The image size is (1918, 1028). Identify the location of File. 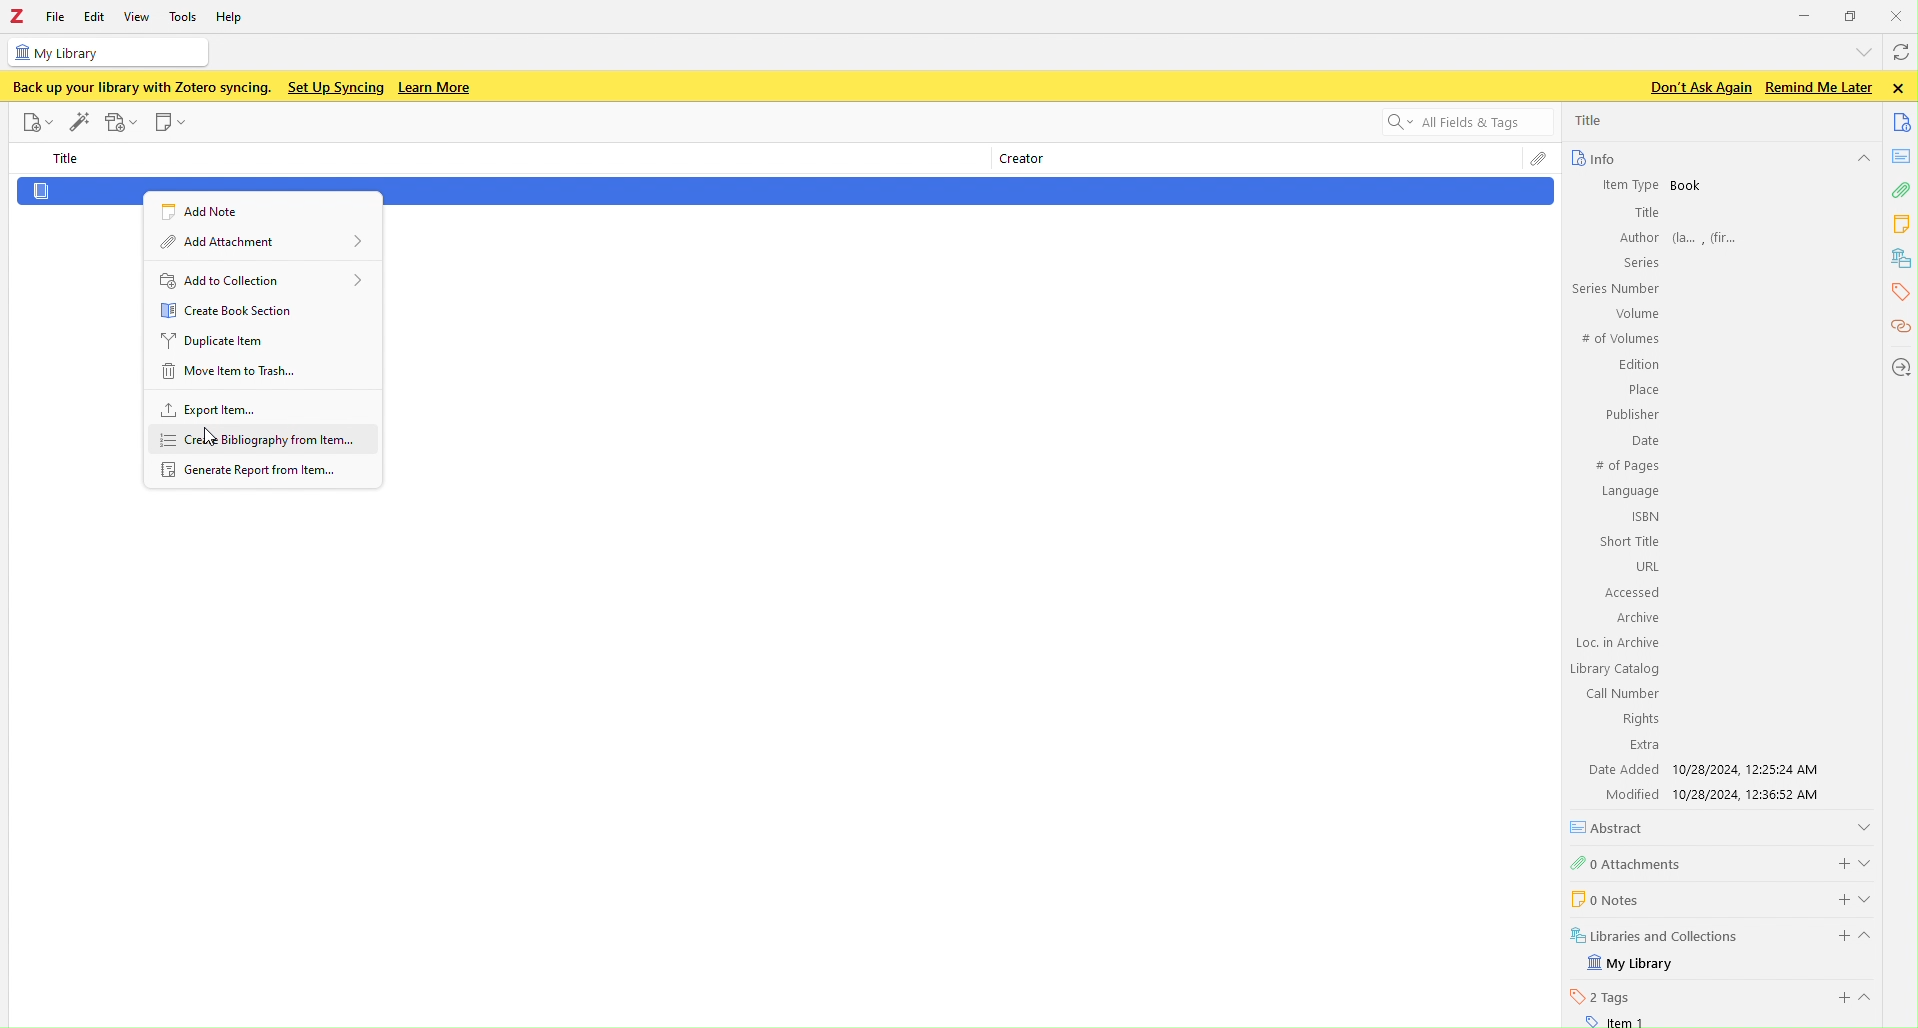
(35, 122).